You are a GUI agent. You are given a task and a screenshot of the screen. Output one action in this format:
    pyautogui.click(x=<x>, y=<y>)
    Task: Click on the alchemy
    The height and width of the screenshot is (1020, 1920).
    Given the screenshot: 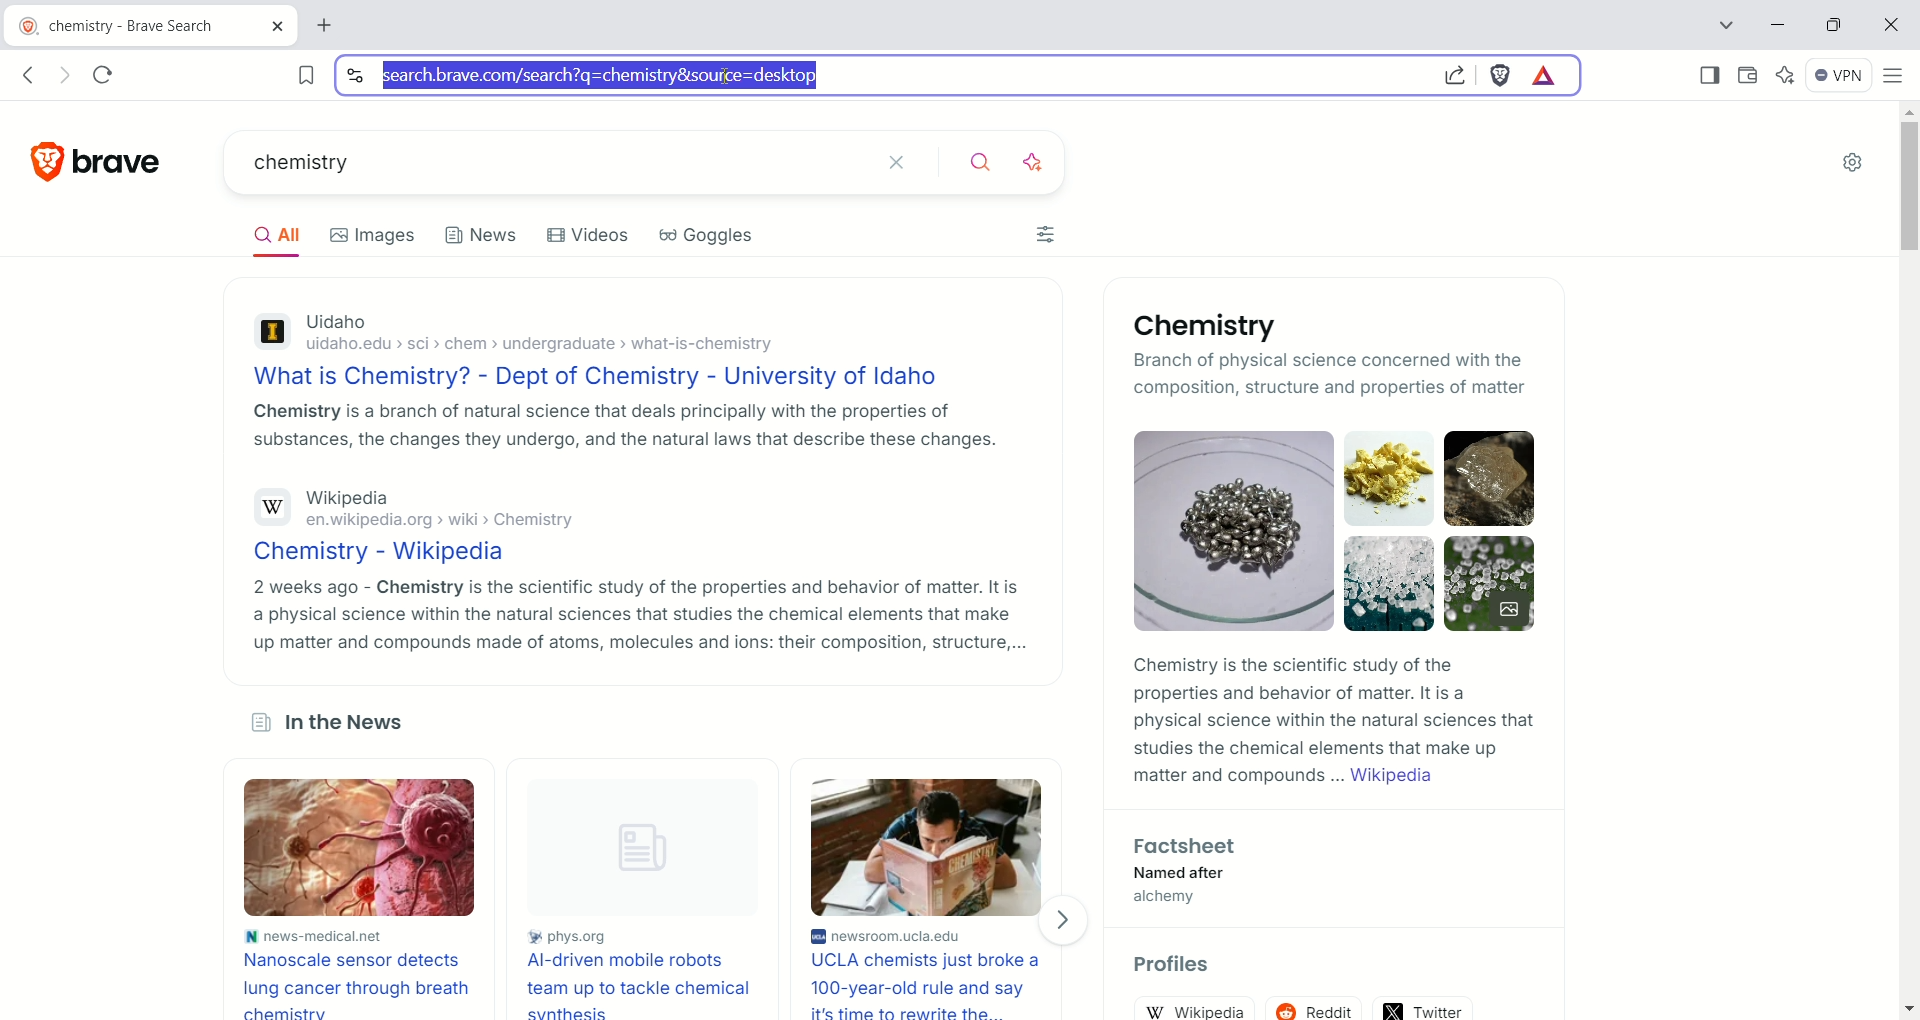 What is the action you would take?
    pyautogui.click(x=1181, y=898)
    